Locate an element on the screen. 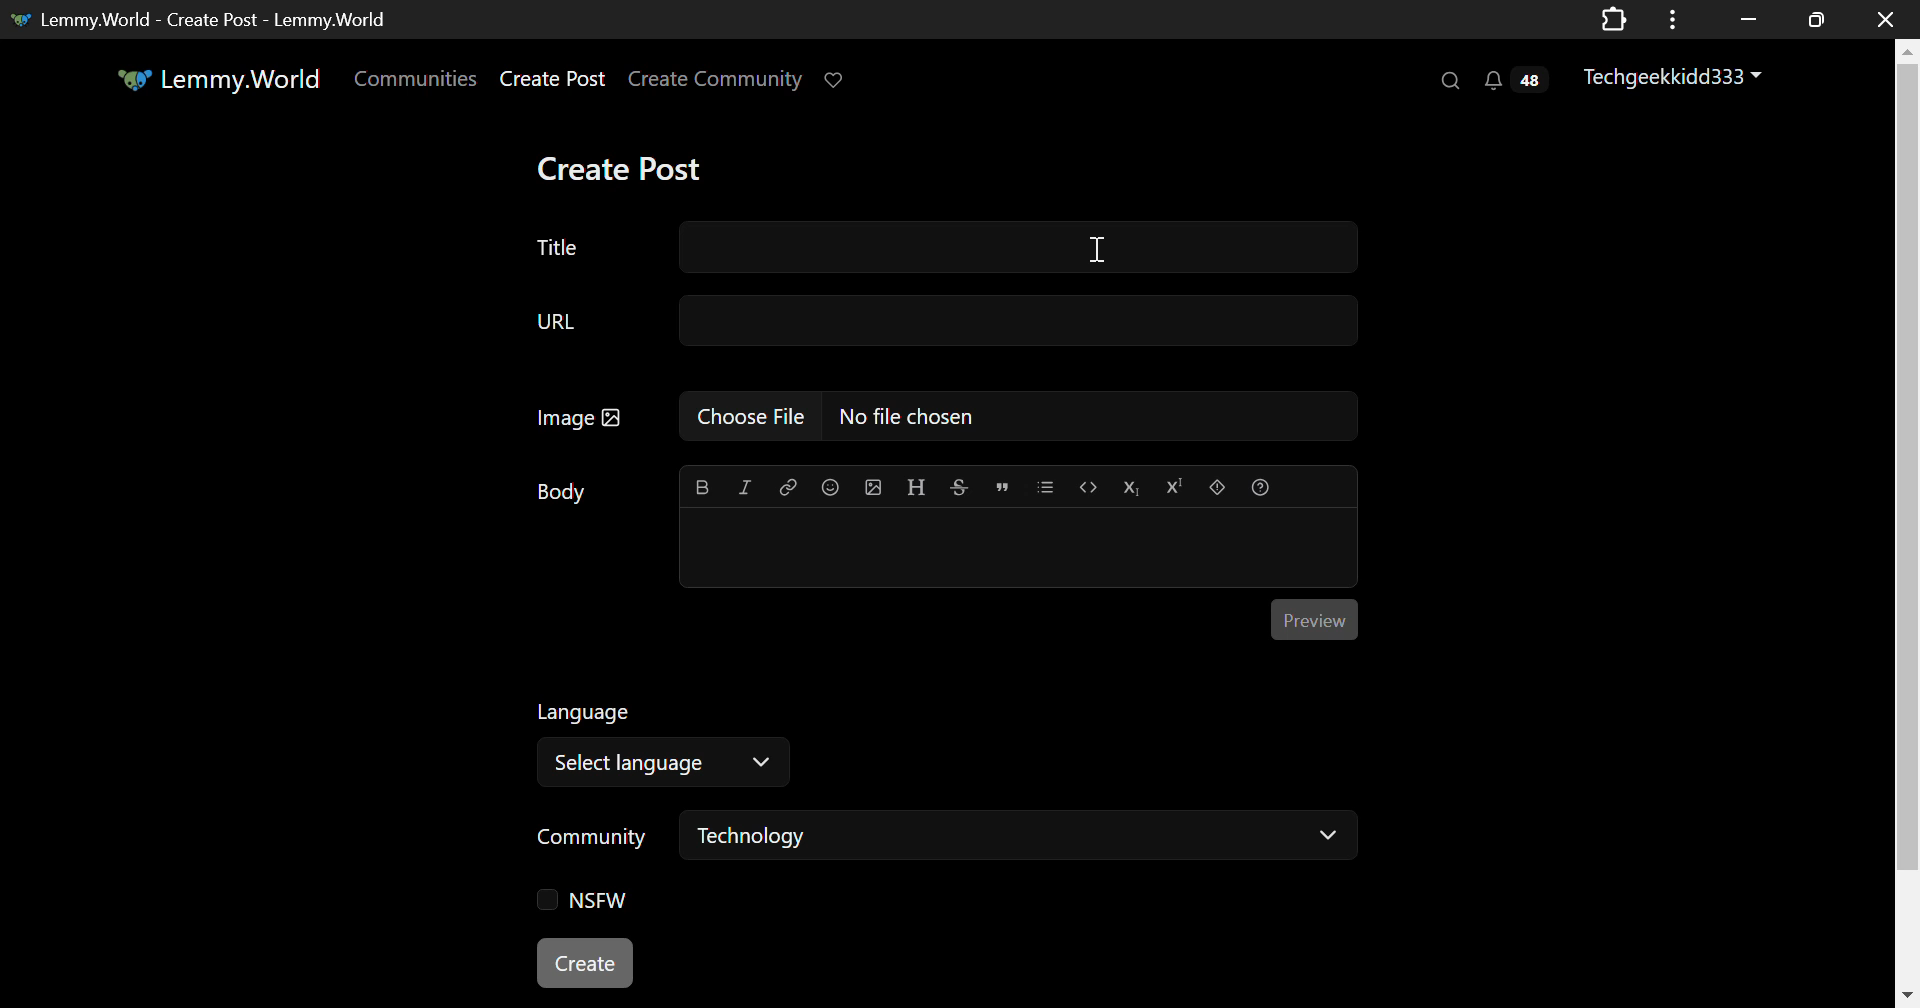  strikethrough is located at coordinates (956, 485).